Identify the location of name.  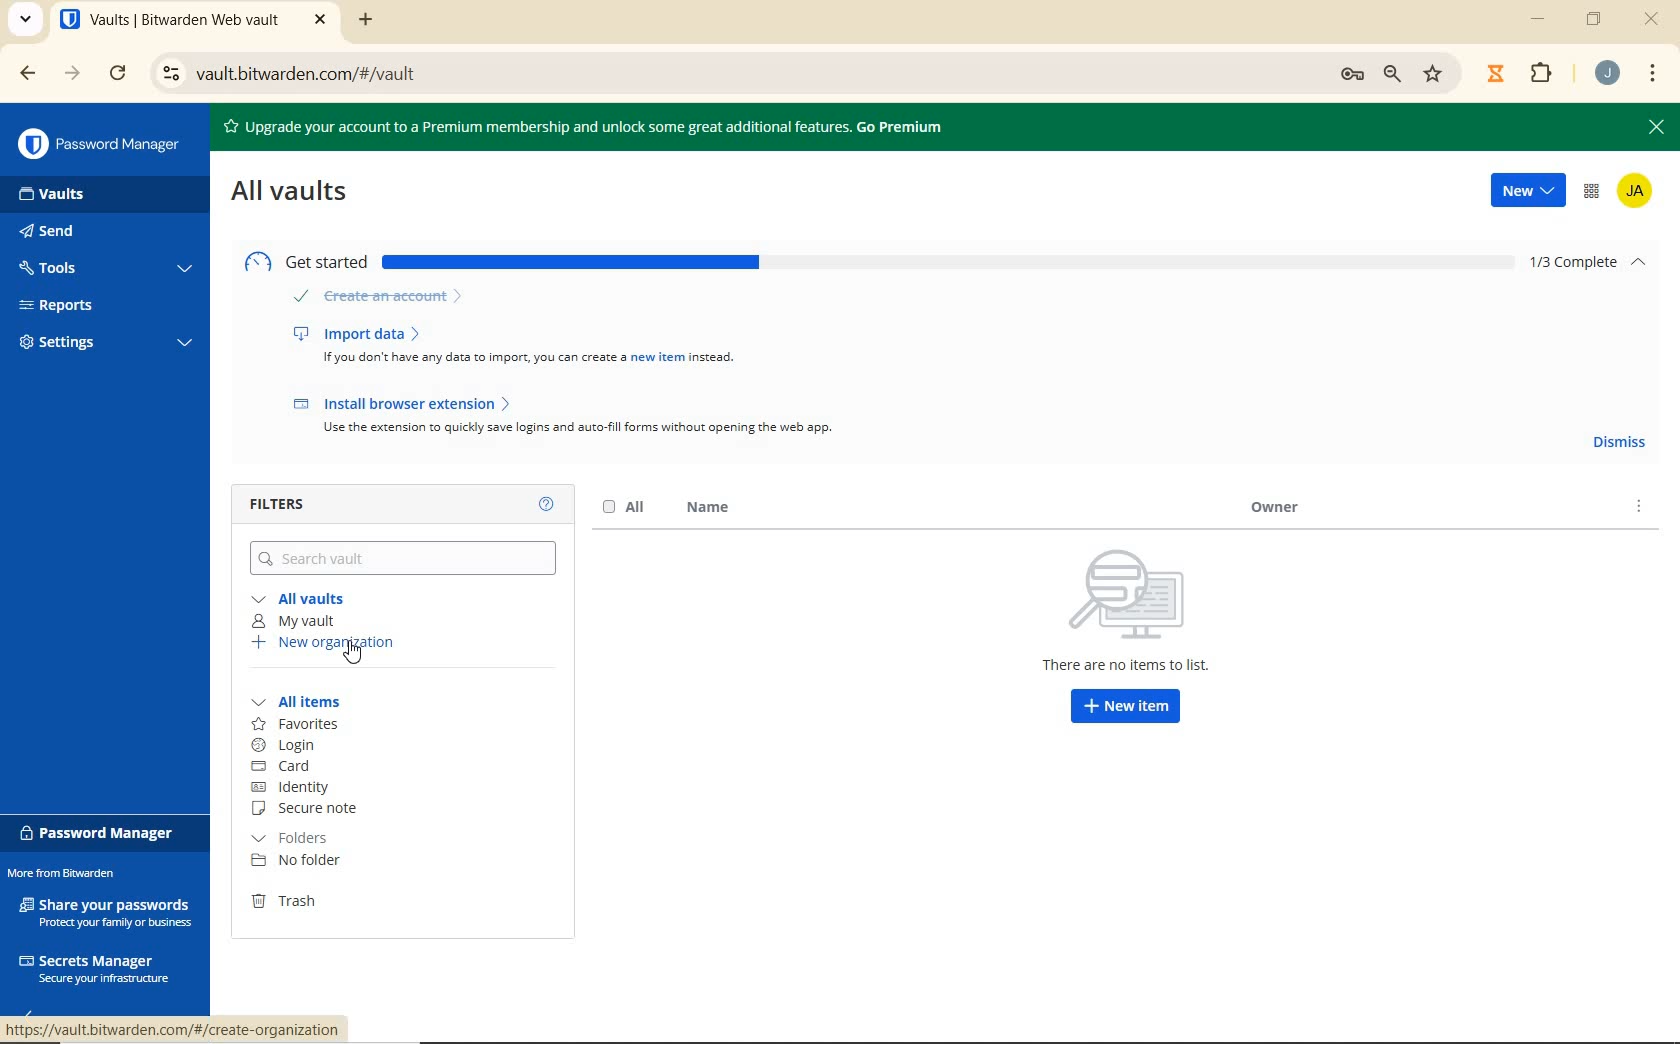
(704, 509).